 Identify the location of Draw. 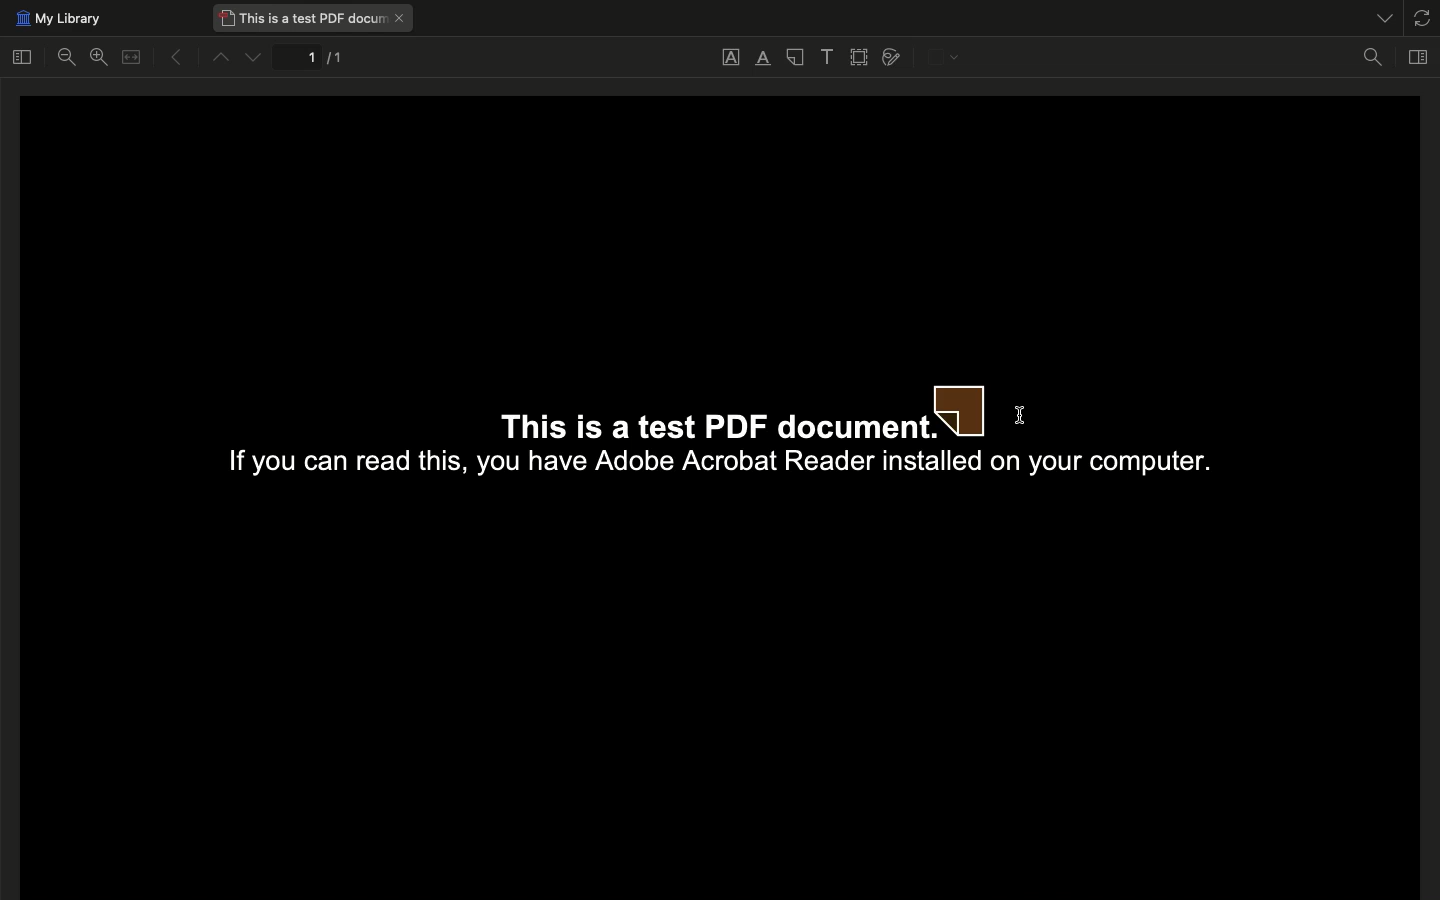
(892, 56).